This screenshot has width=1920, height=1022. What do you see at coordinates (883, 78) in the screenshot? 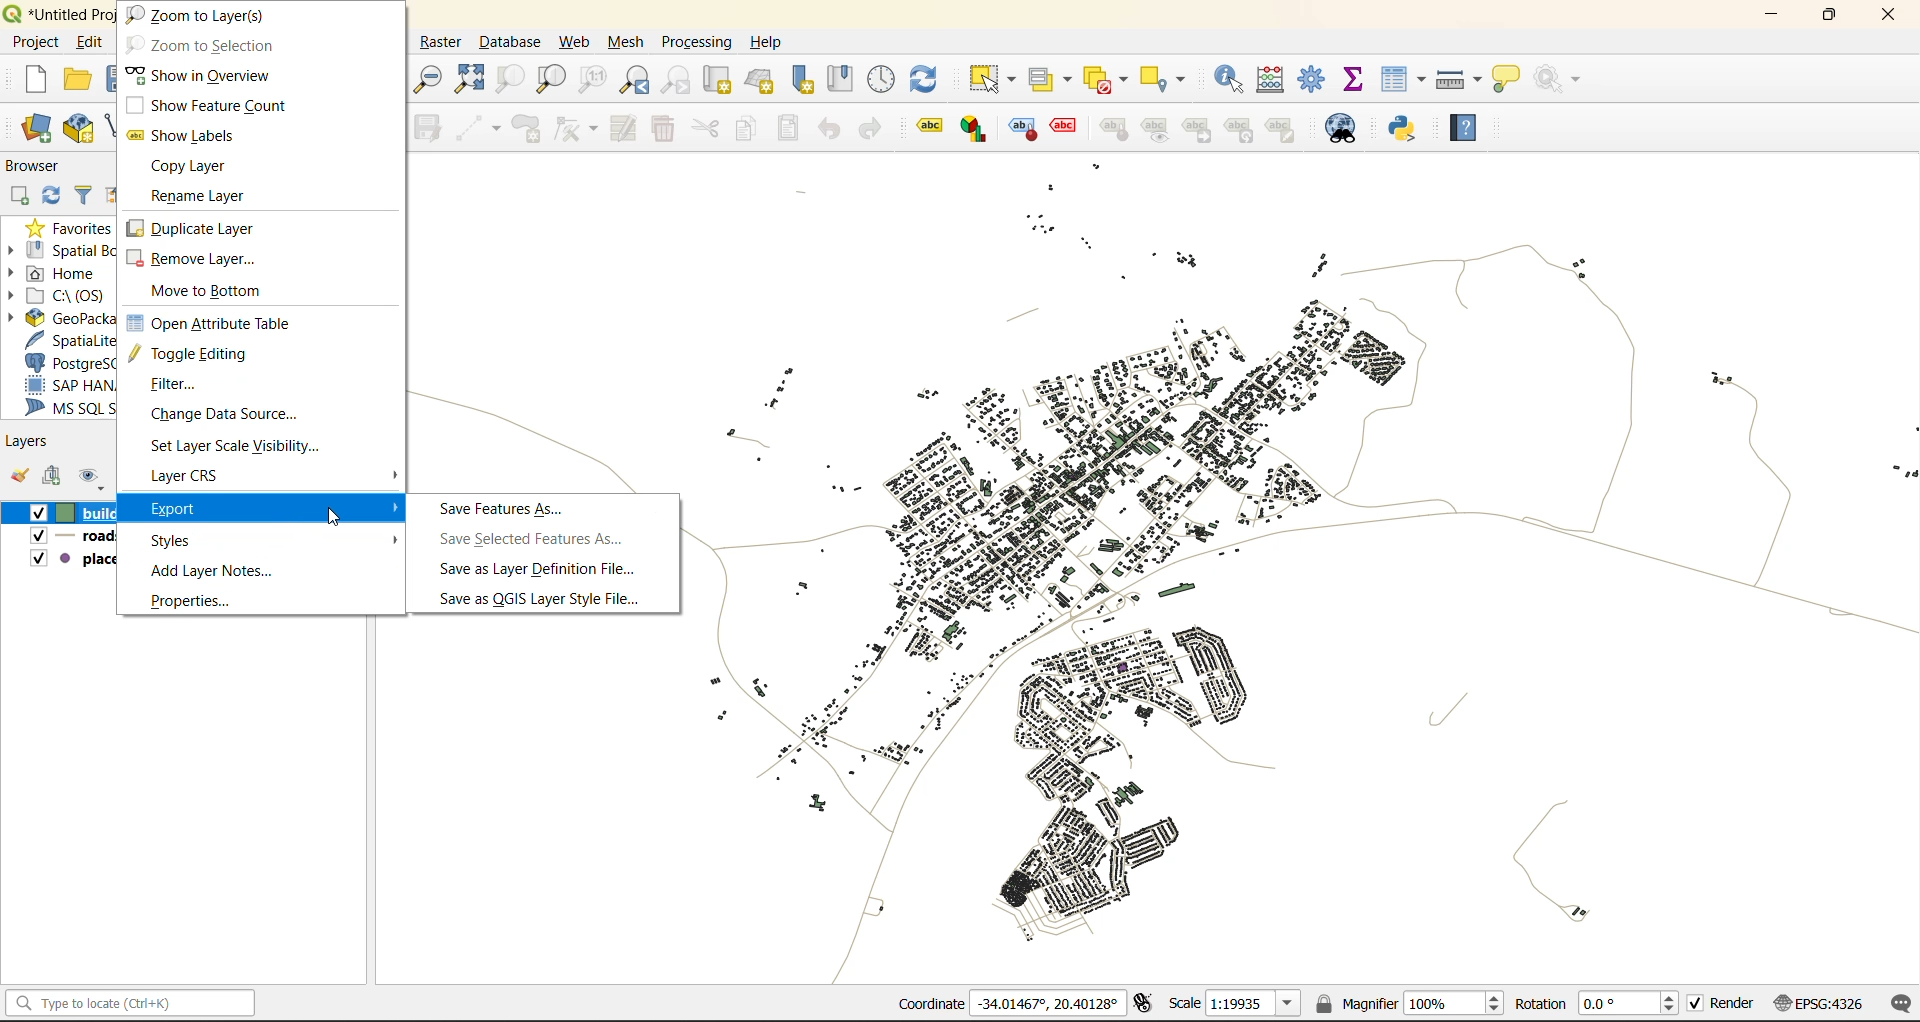
I see `control panel` at bounding box center [883, 78].